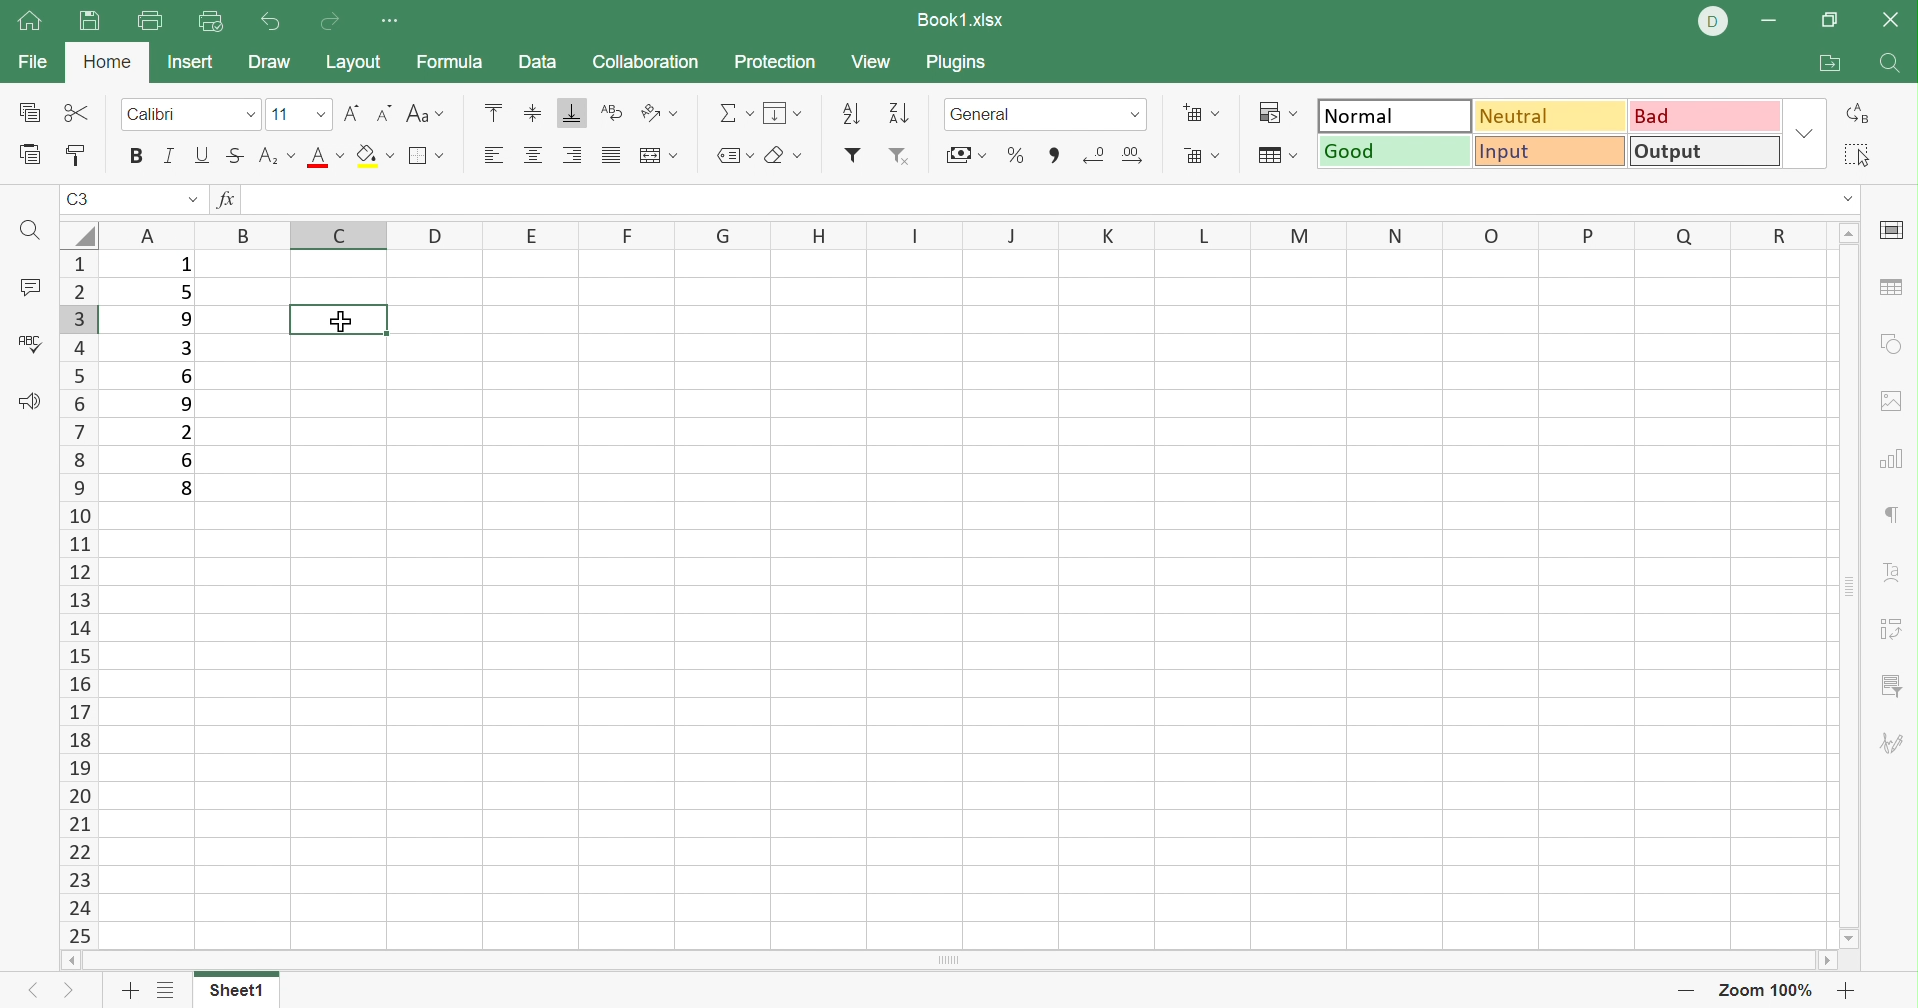  I want to click on Input, so click(1548, 152).